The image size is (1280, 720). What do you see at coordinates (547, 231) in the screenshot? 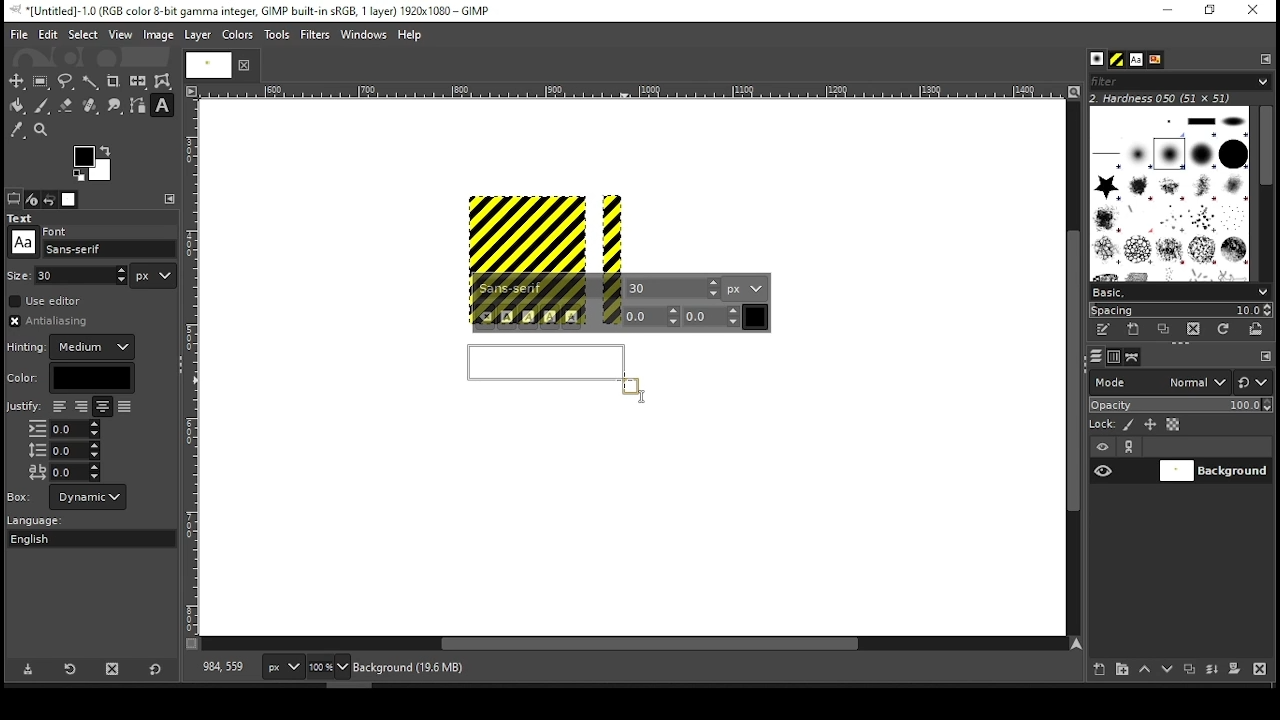
I see `` at bounding box center [547, 231].